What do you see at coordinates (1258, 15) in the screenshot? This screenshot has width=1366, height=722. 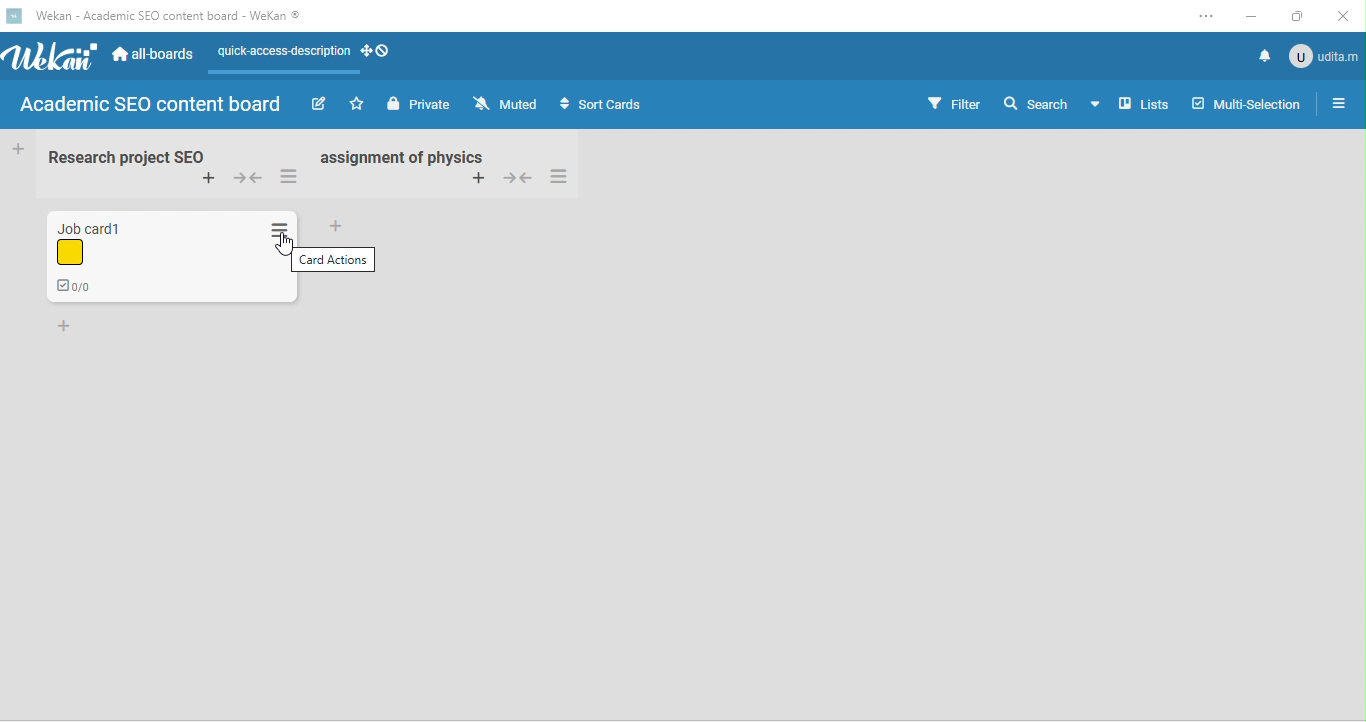 I see `minimize` at bounding box center [1258, 15].